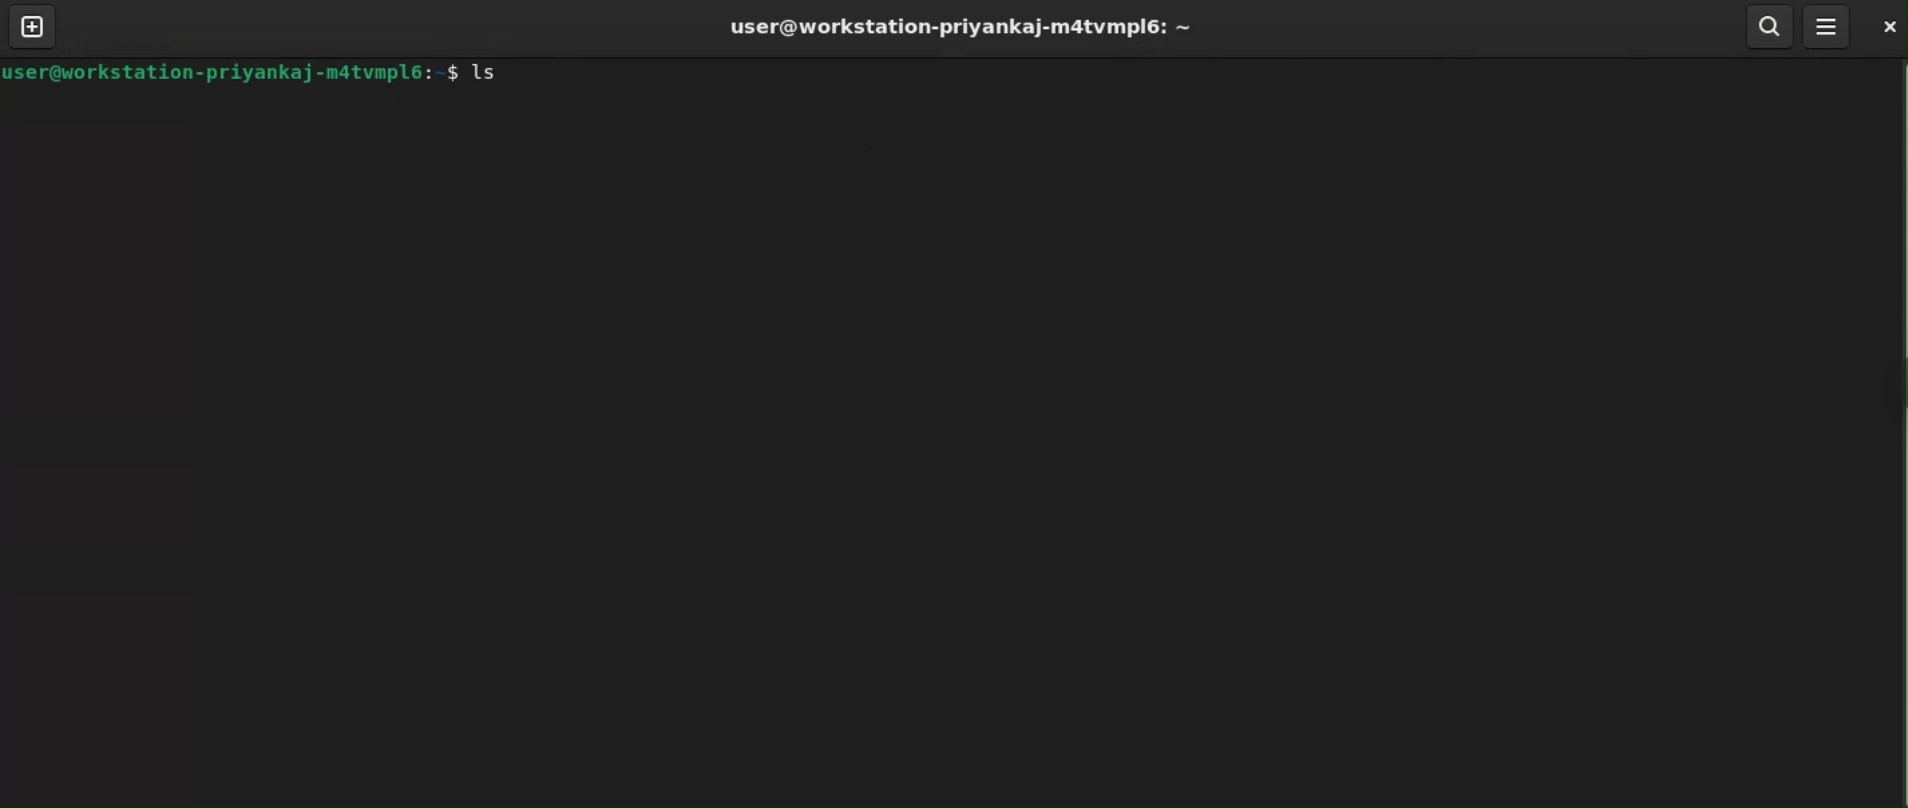  What do you see at coordinates (1825, 25) in the screenshot?
I see `menu` at bounding box center [1825, 25].